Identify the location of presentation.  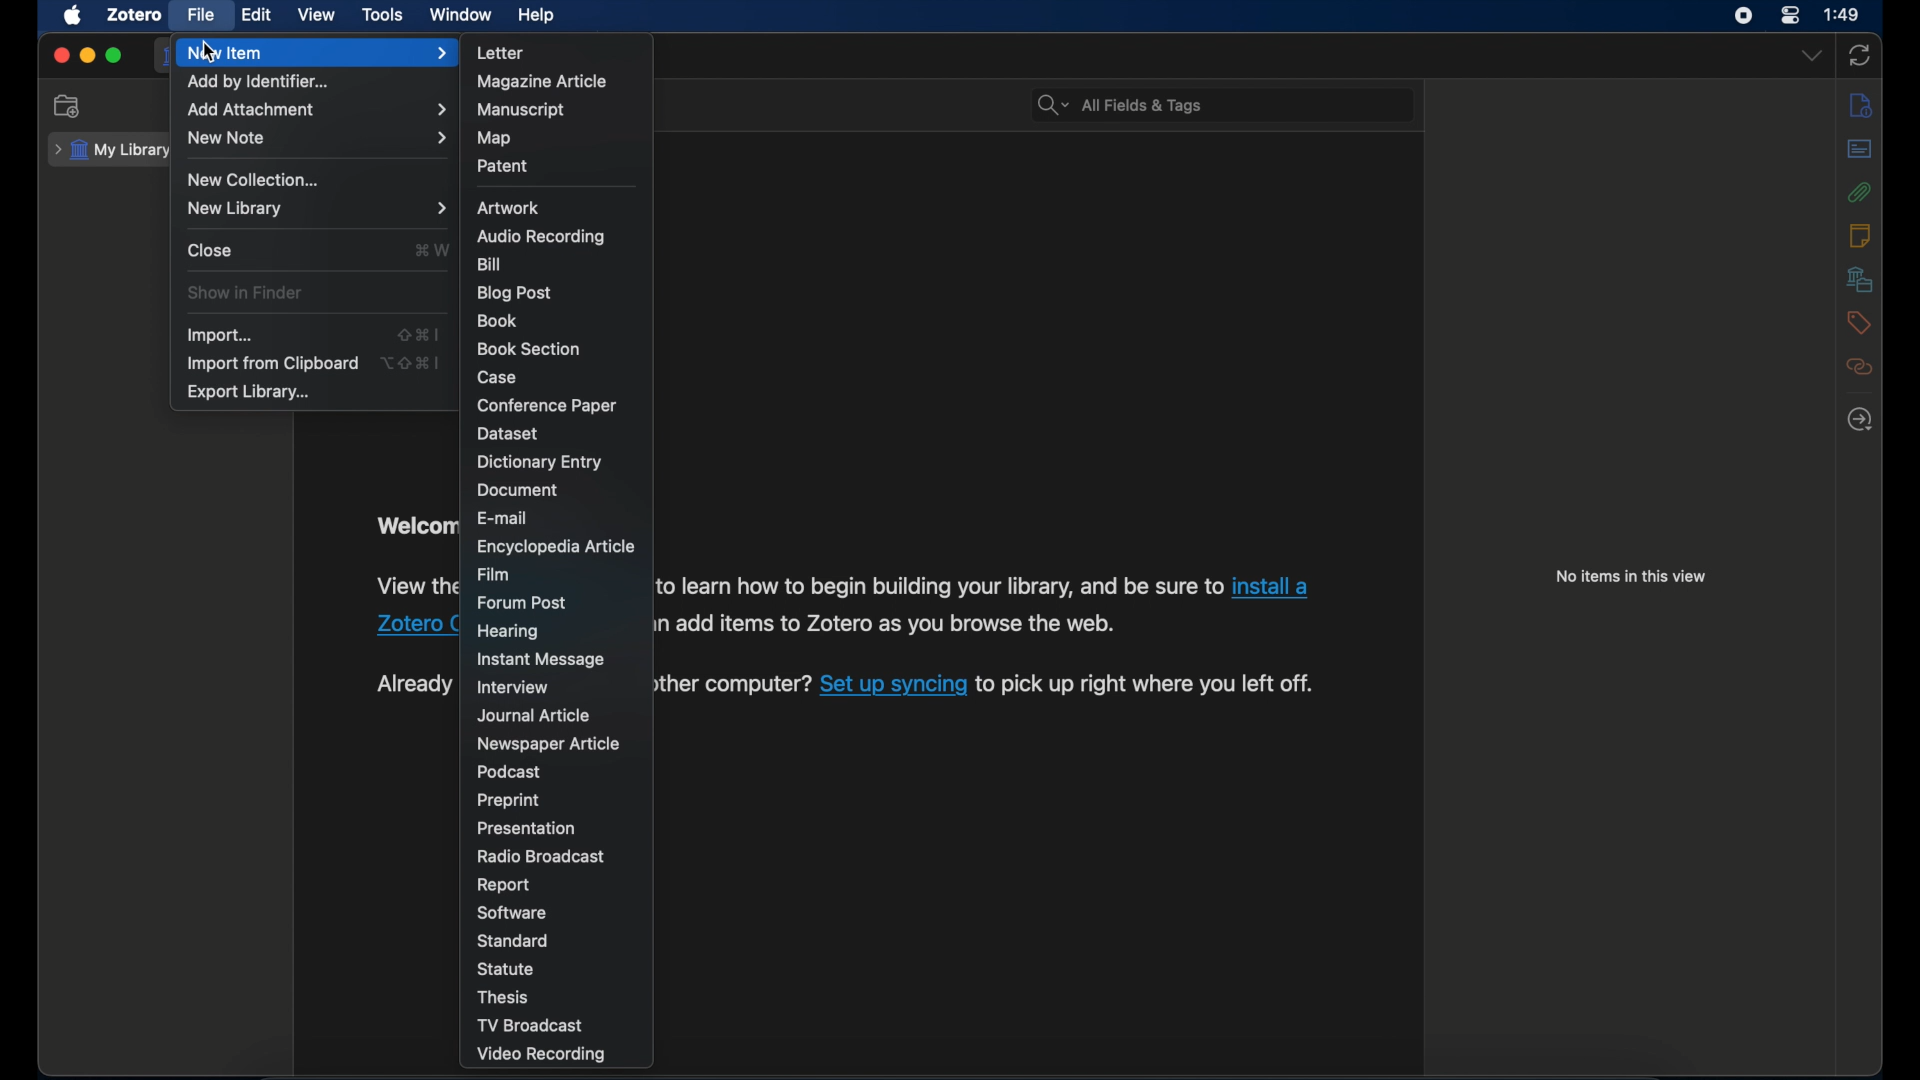
(527, 828).